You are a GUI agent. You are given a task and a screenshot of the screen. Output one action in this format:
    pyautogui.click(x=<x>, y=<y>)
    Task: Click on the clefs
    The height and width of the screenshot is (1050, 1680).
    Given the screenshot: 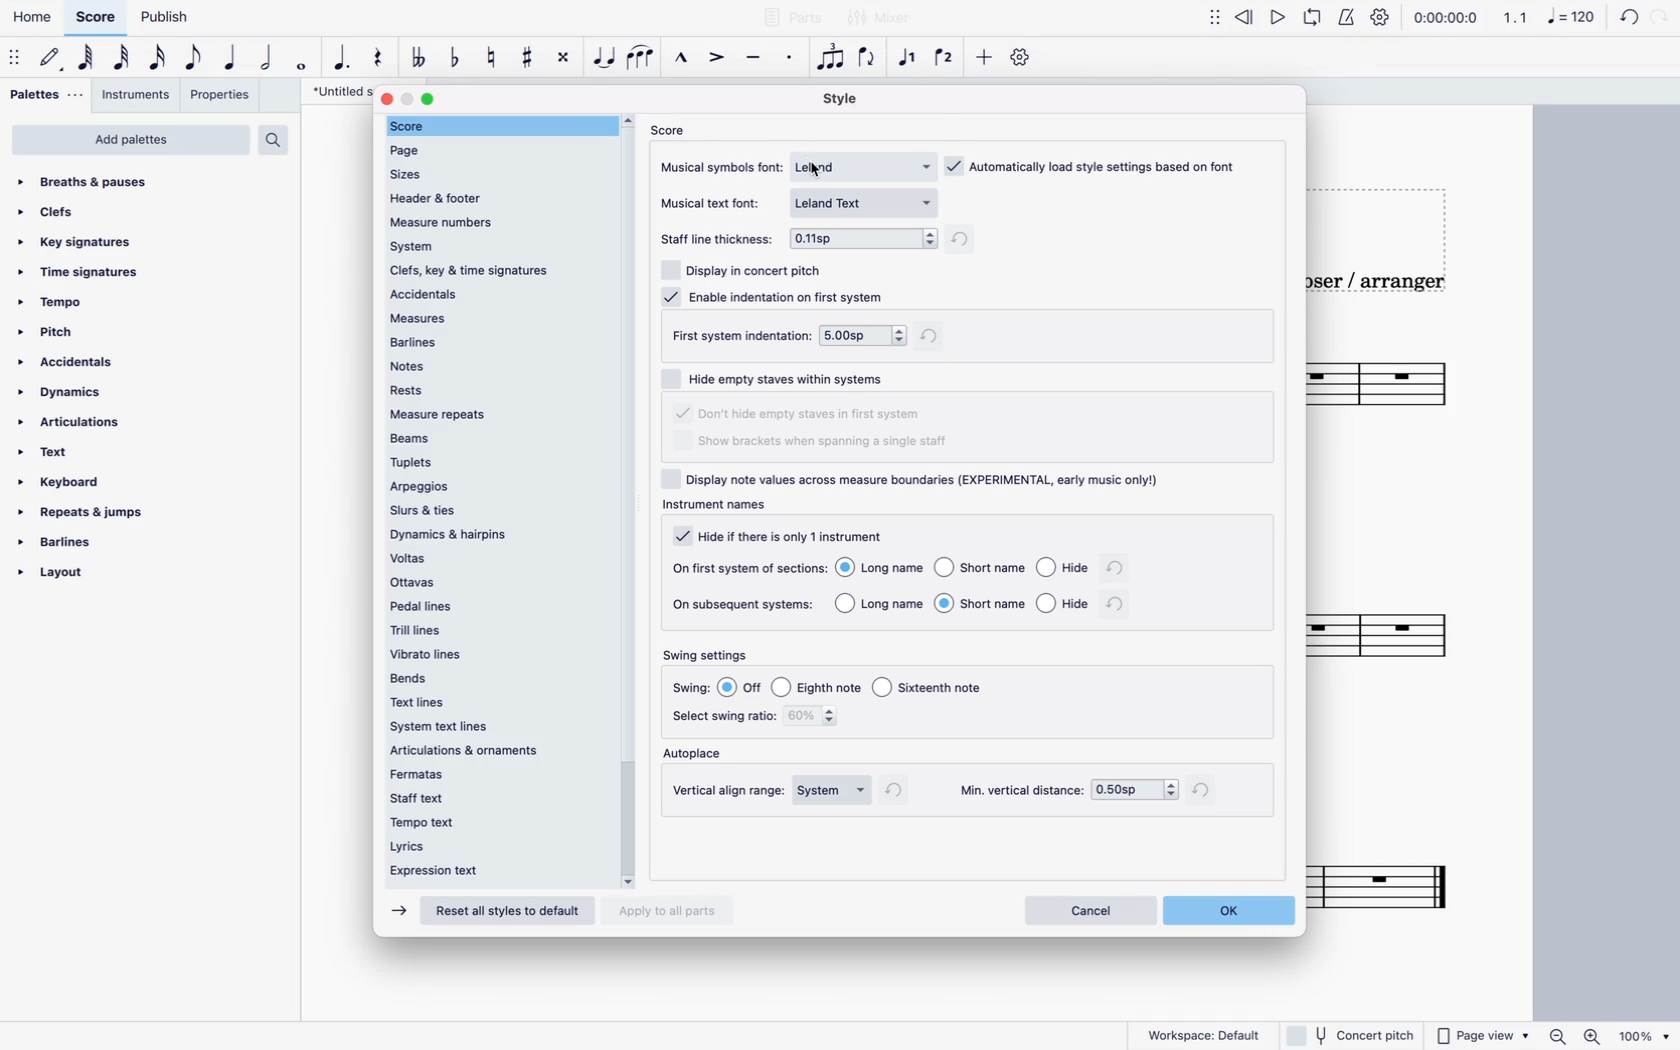 What is the action you would take?
    pyautogui.click(x=67, y=213)
    